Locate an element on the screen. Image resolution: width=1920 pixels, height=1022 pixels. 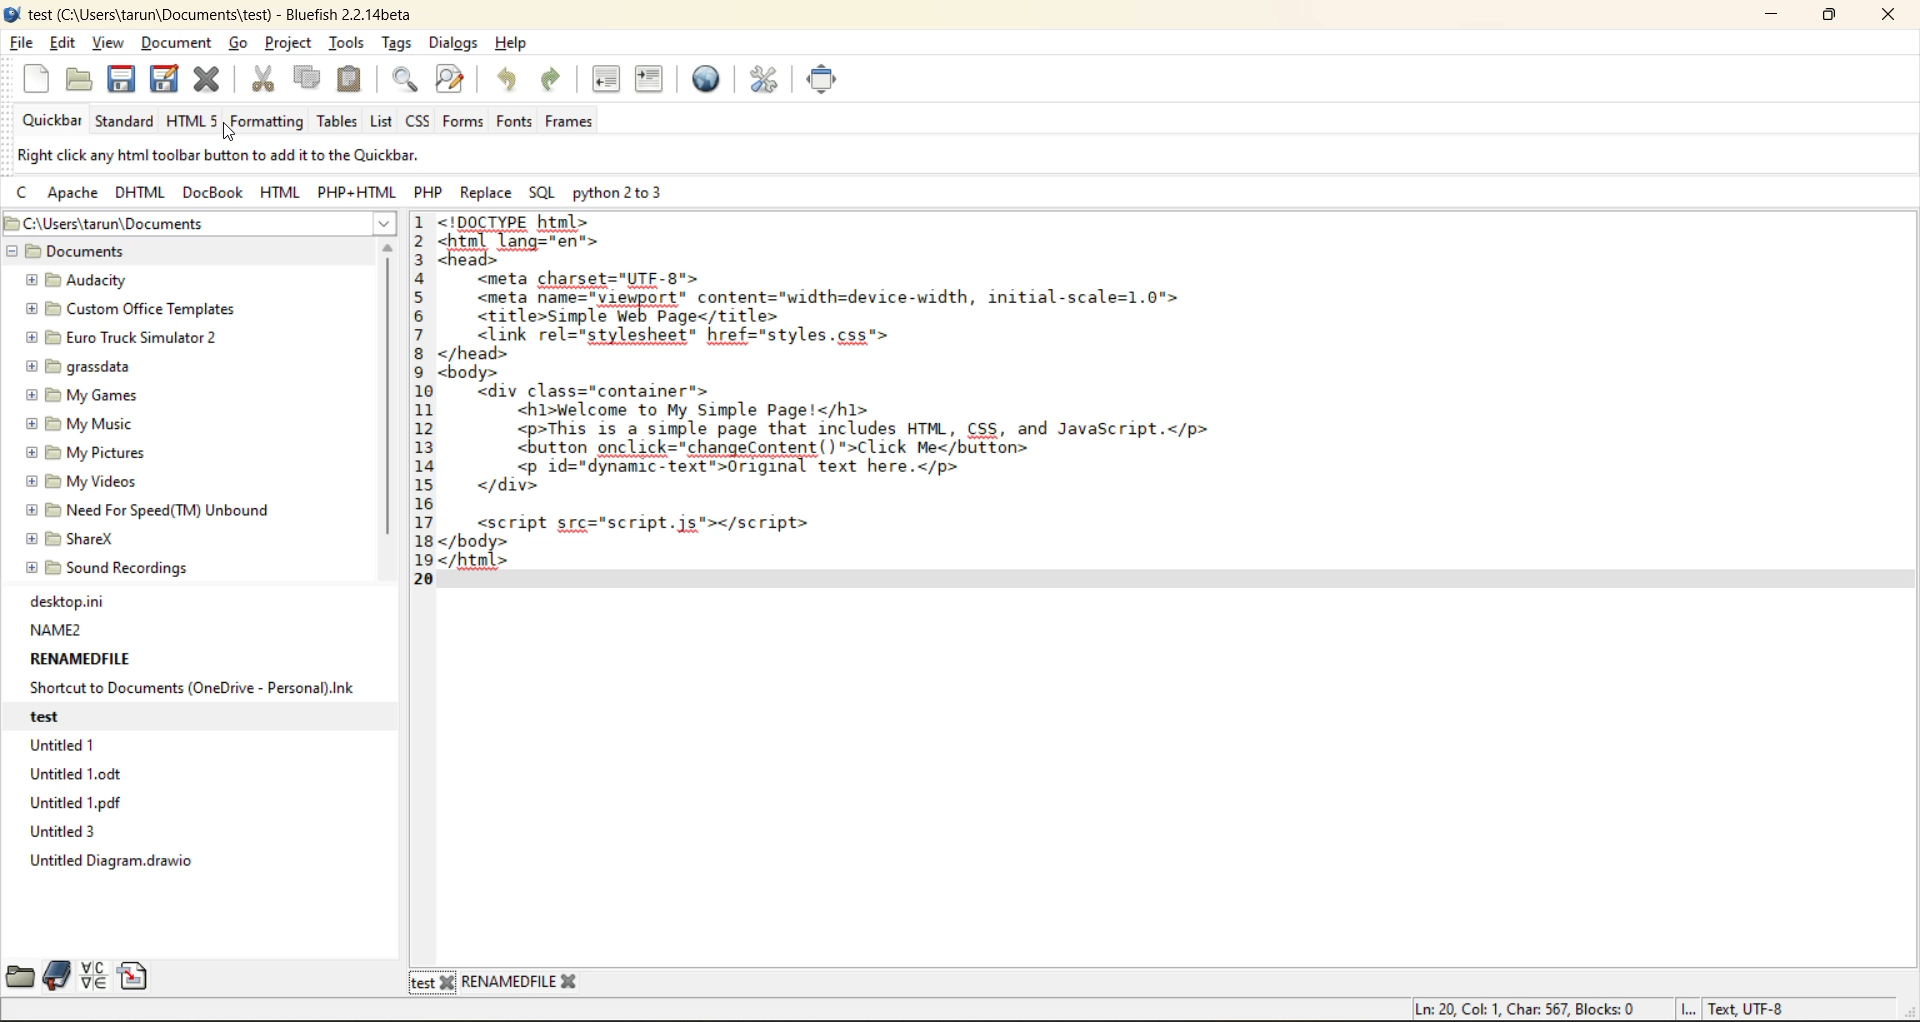
close is located at coordinates (1882, 18).